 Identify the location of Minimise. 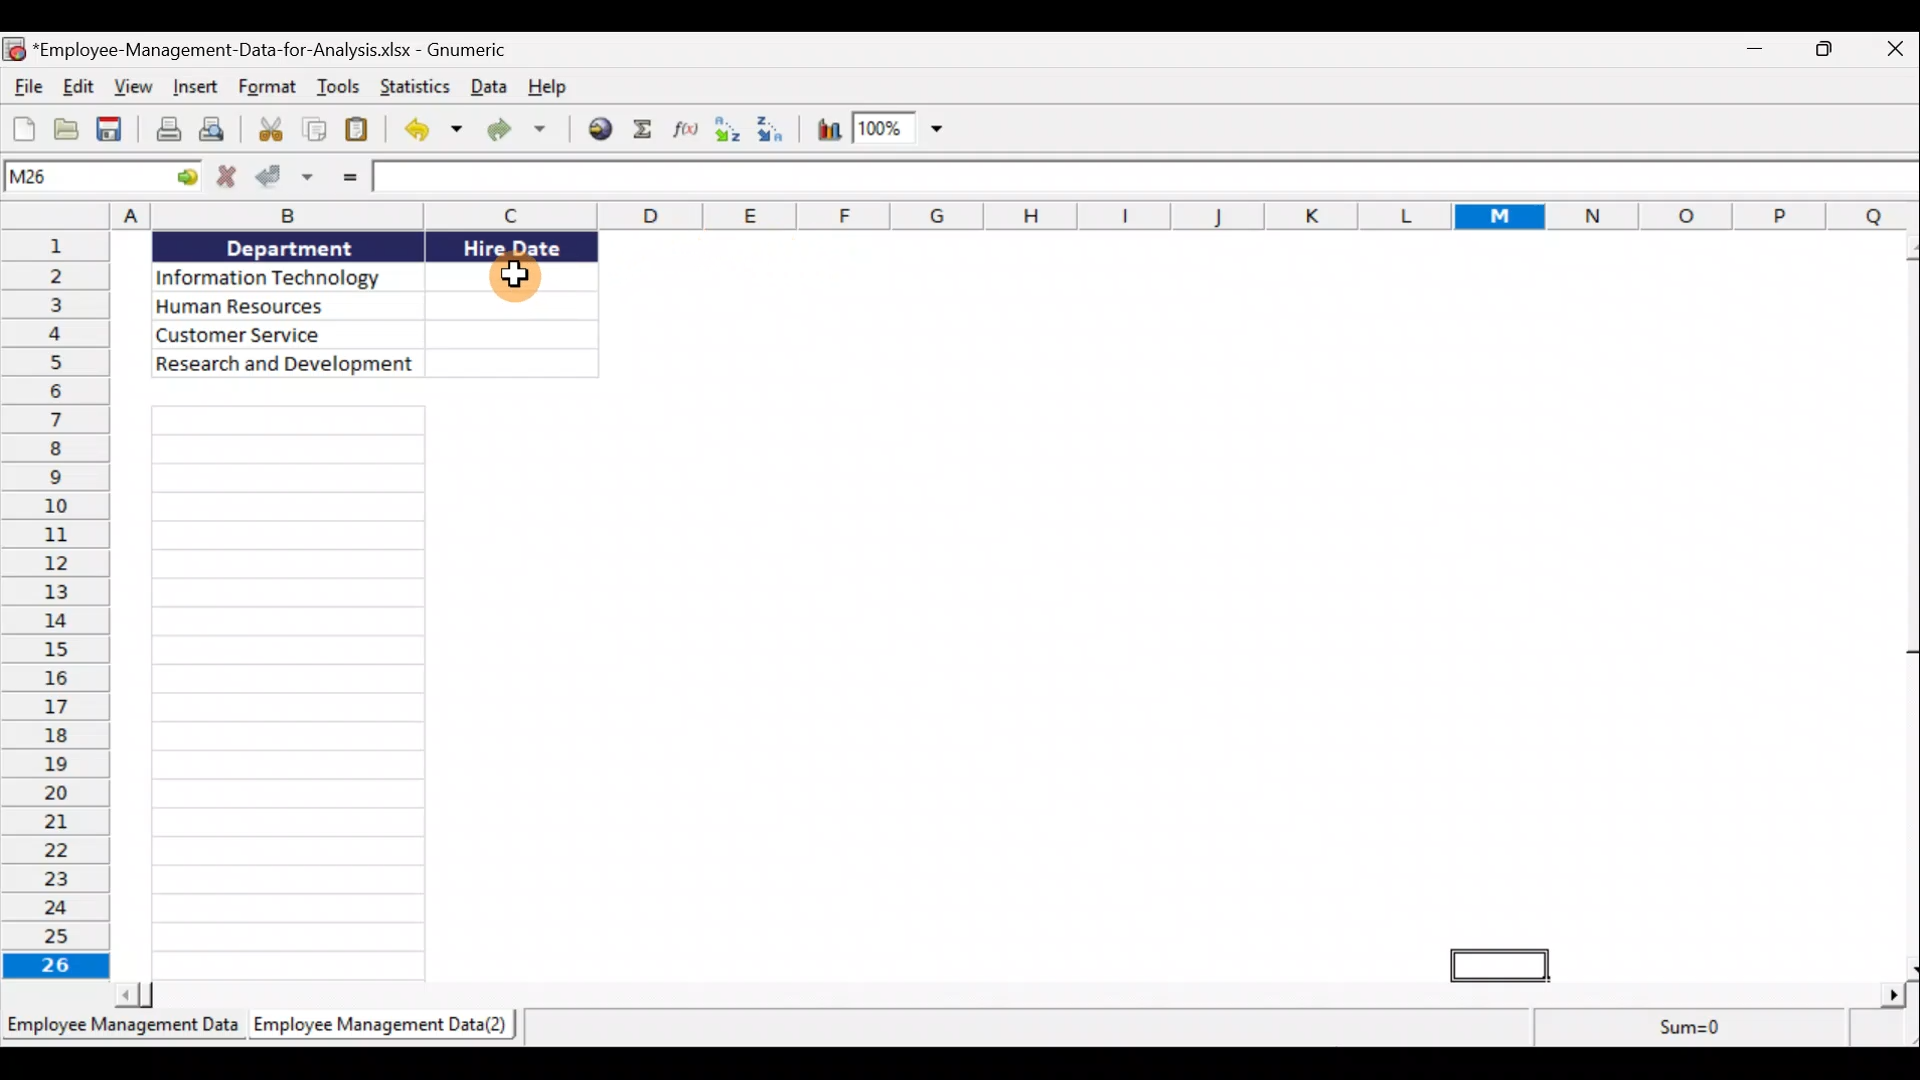
(1756, 47).